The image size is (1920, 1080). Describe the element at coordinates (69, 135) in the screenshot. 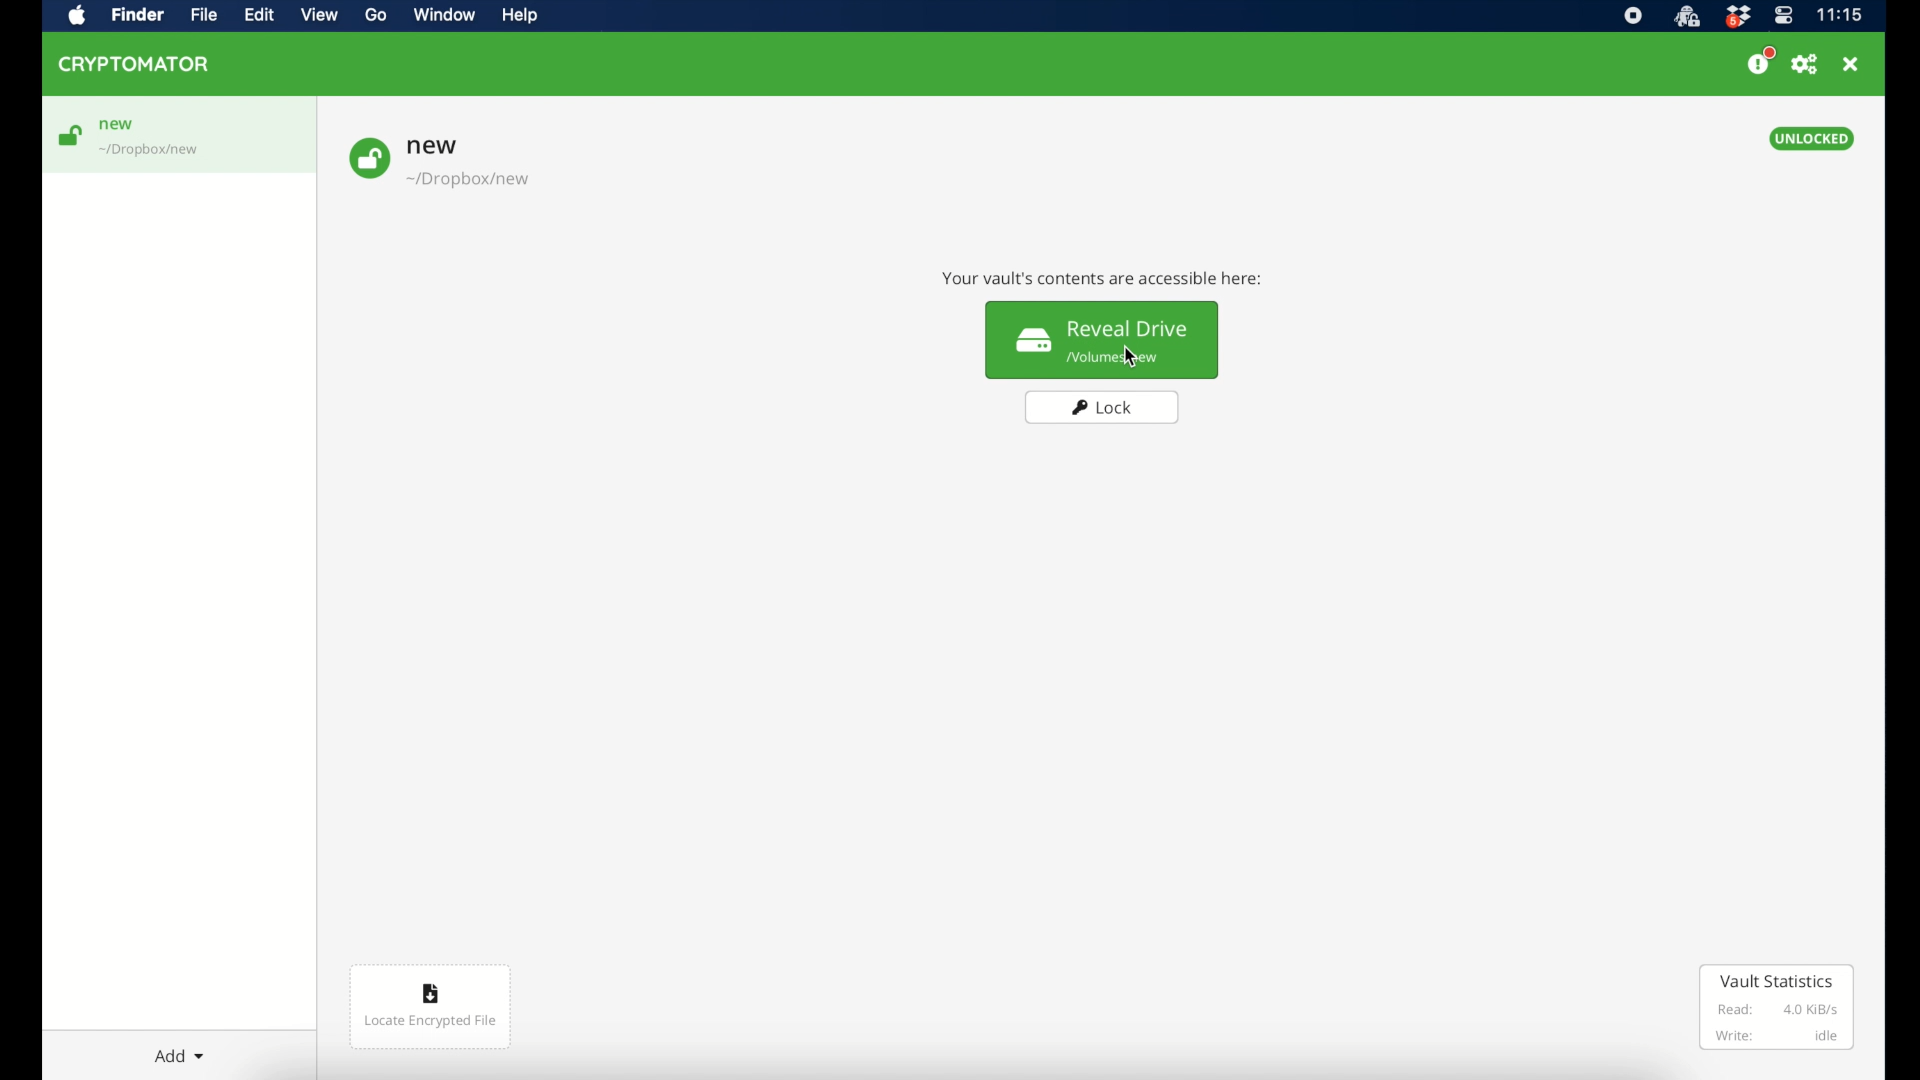

I see `unlock` at that location.